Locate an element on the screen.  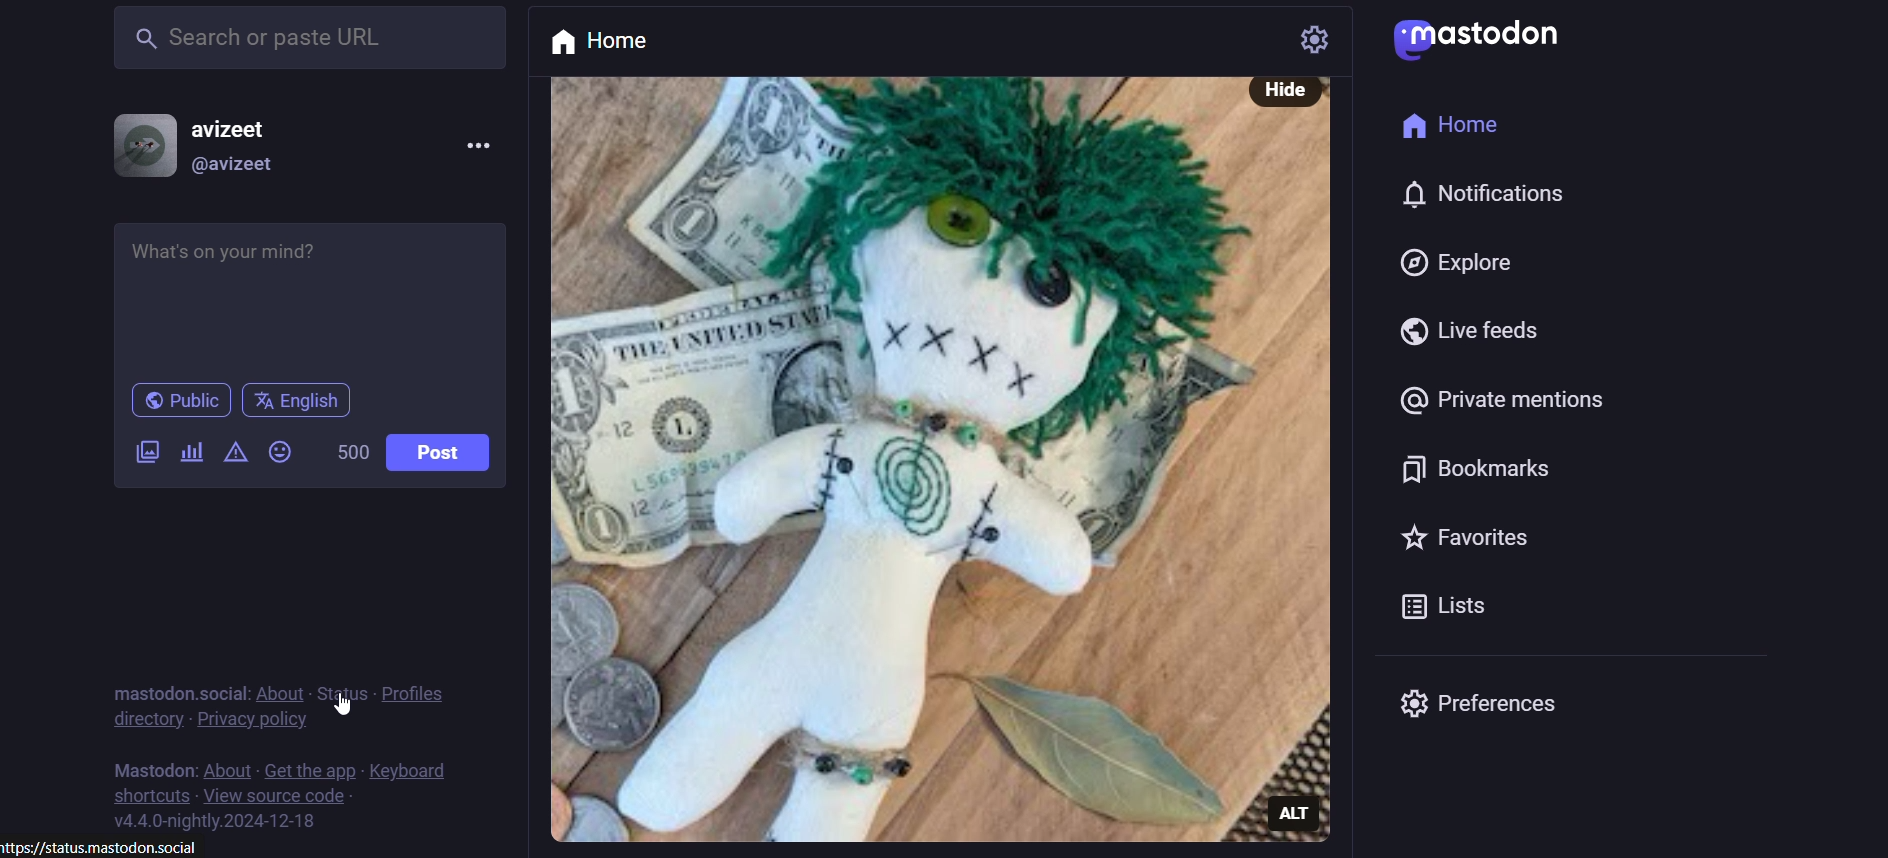
setting is located at coordinates (1318, 40).